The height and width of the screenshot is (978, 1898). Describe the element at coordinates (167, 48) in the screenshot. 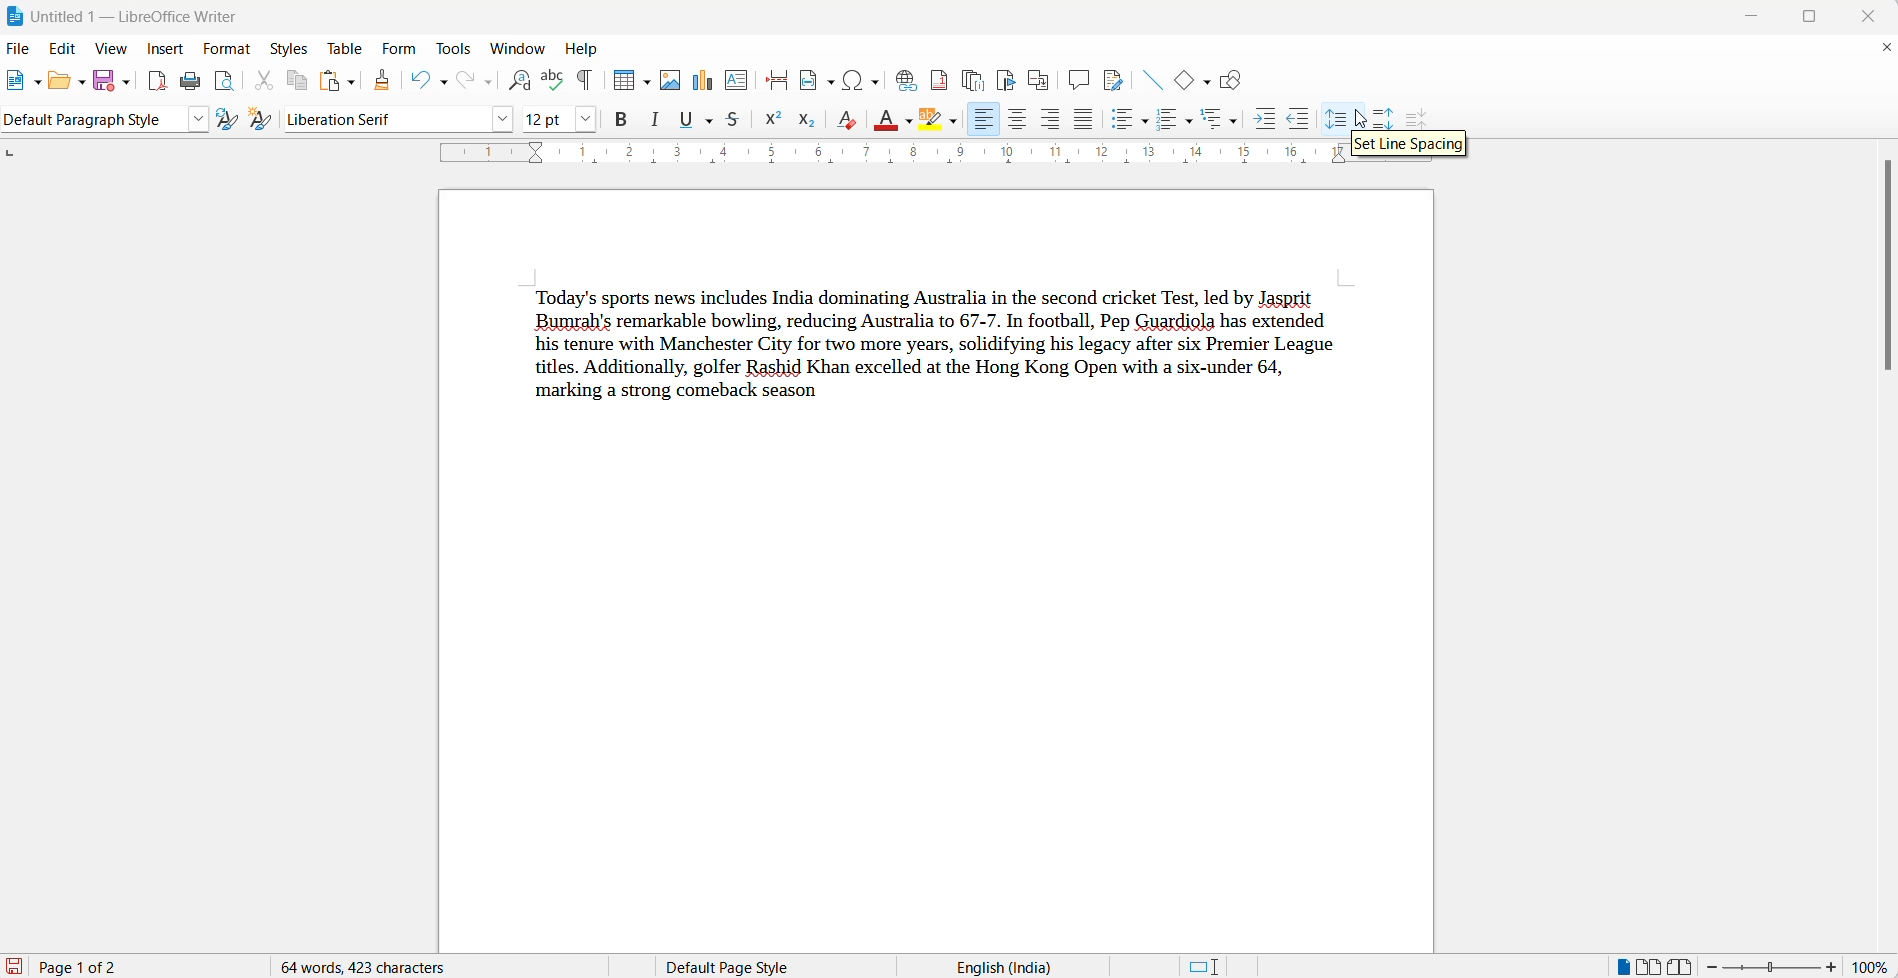

I see `insert` at that location.